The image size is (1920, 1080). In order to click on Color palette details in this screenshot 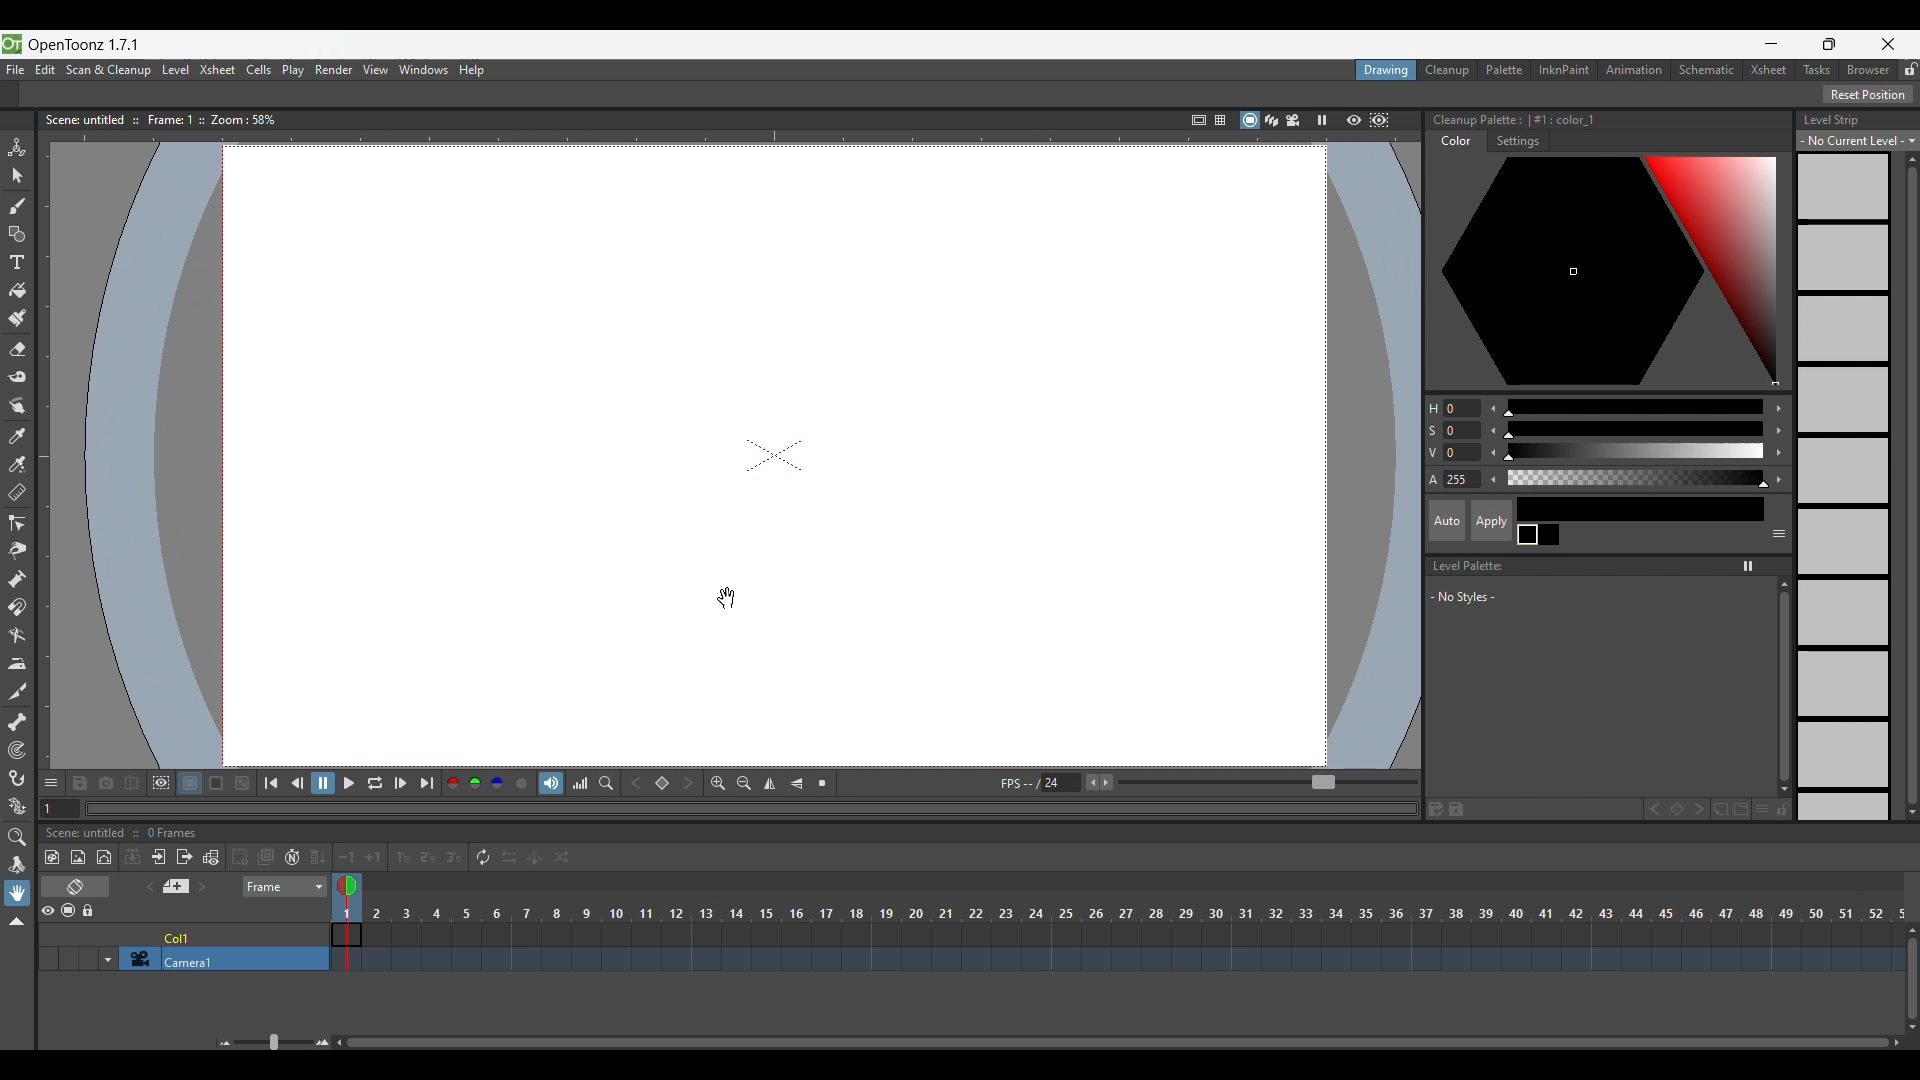, I will do `click(1527, 120)`.